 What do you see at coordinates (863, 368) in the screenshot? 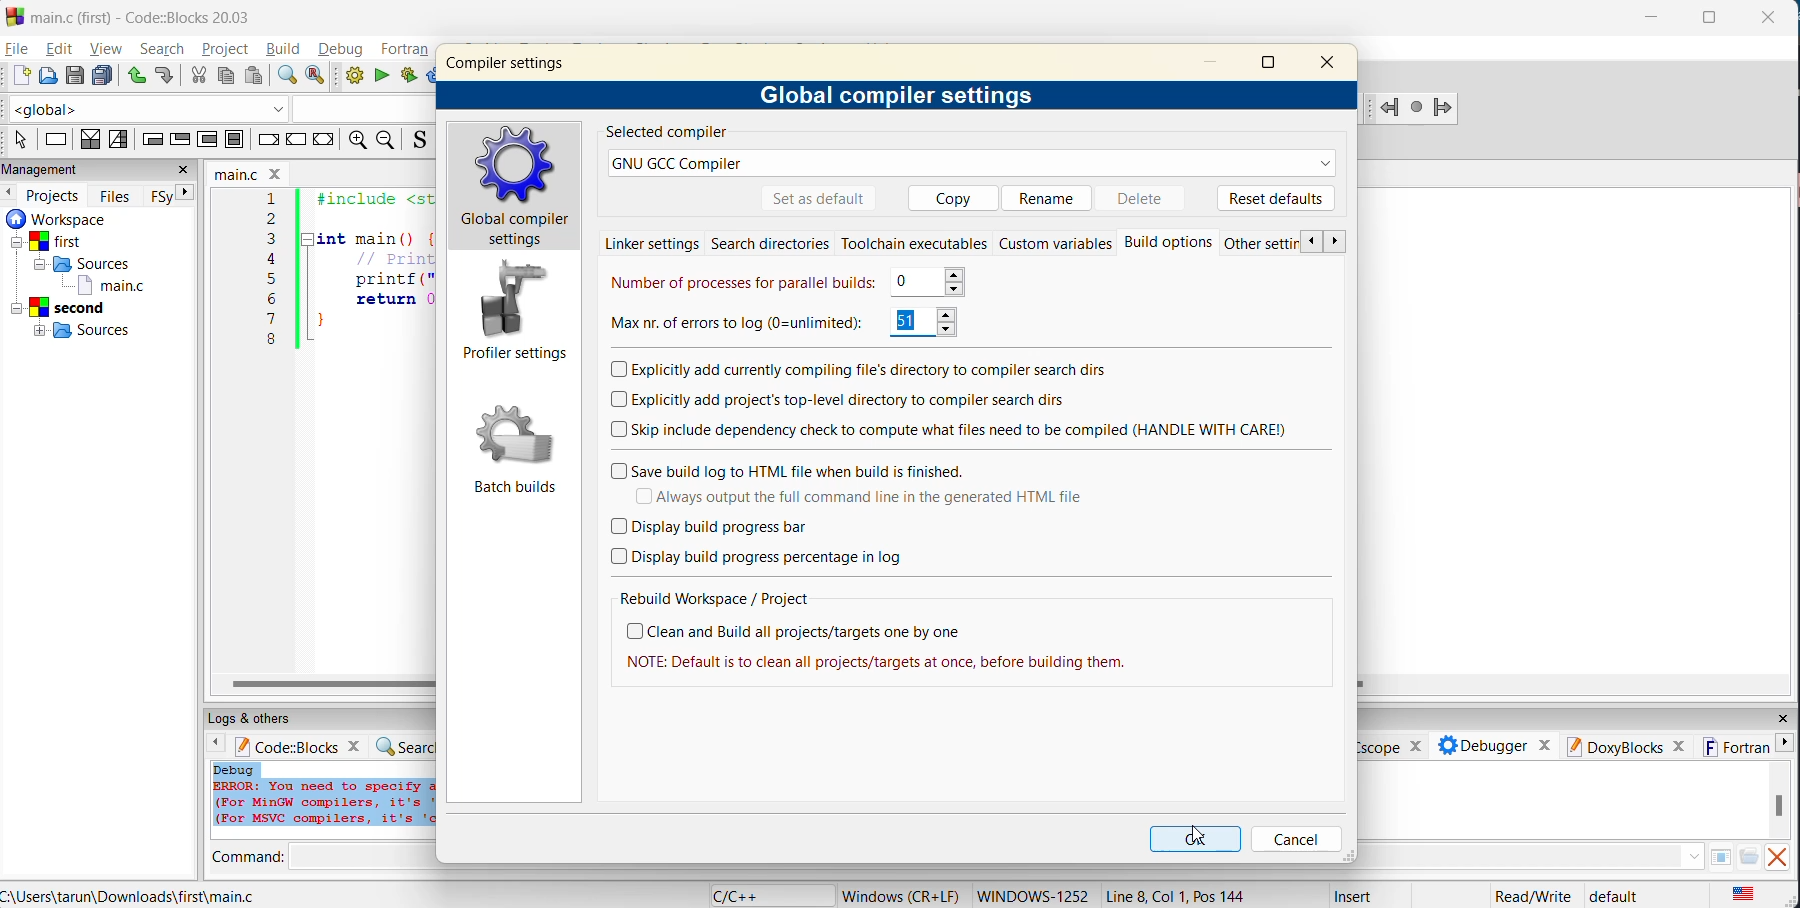
I see `explicitly add currently compiling files directory to compiler search dis` at bounding box center [863, 368].